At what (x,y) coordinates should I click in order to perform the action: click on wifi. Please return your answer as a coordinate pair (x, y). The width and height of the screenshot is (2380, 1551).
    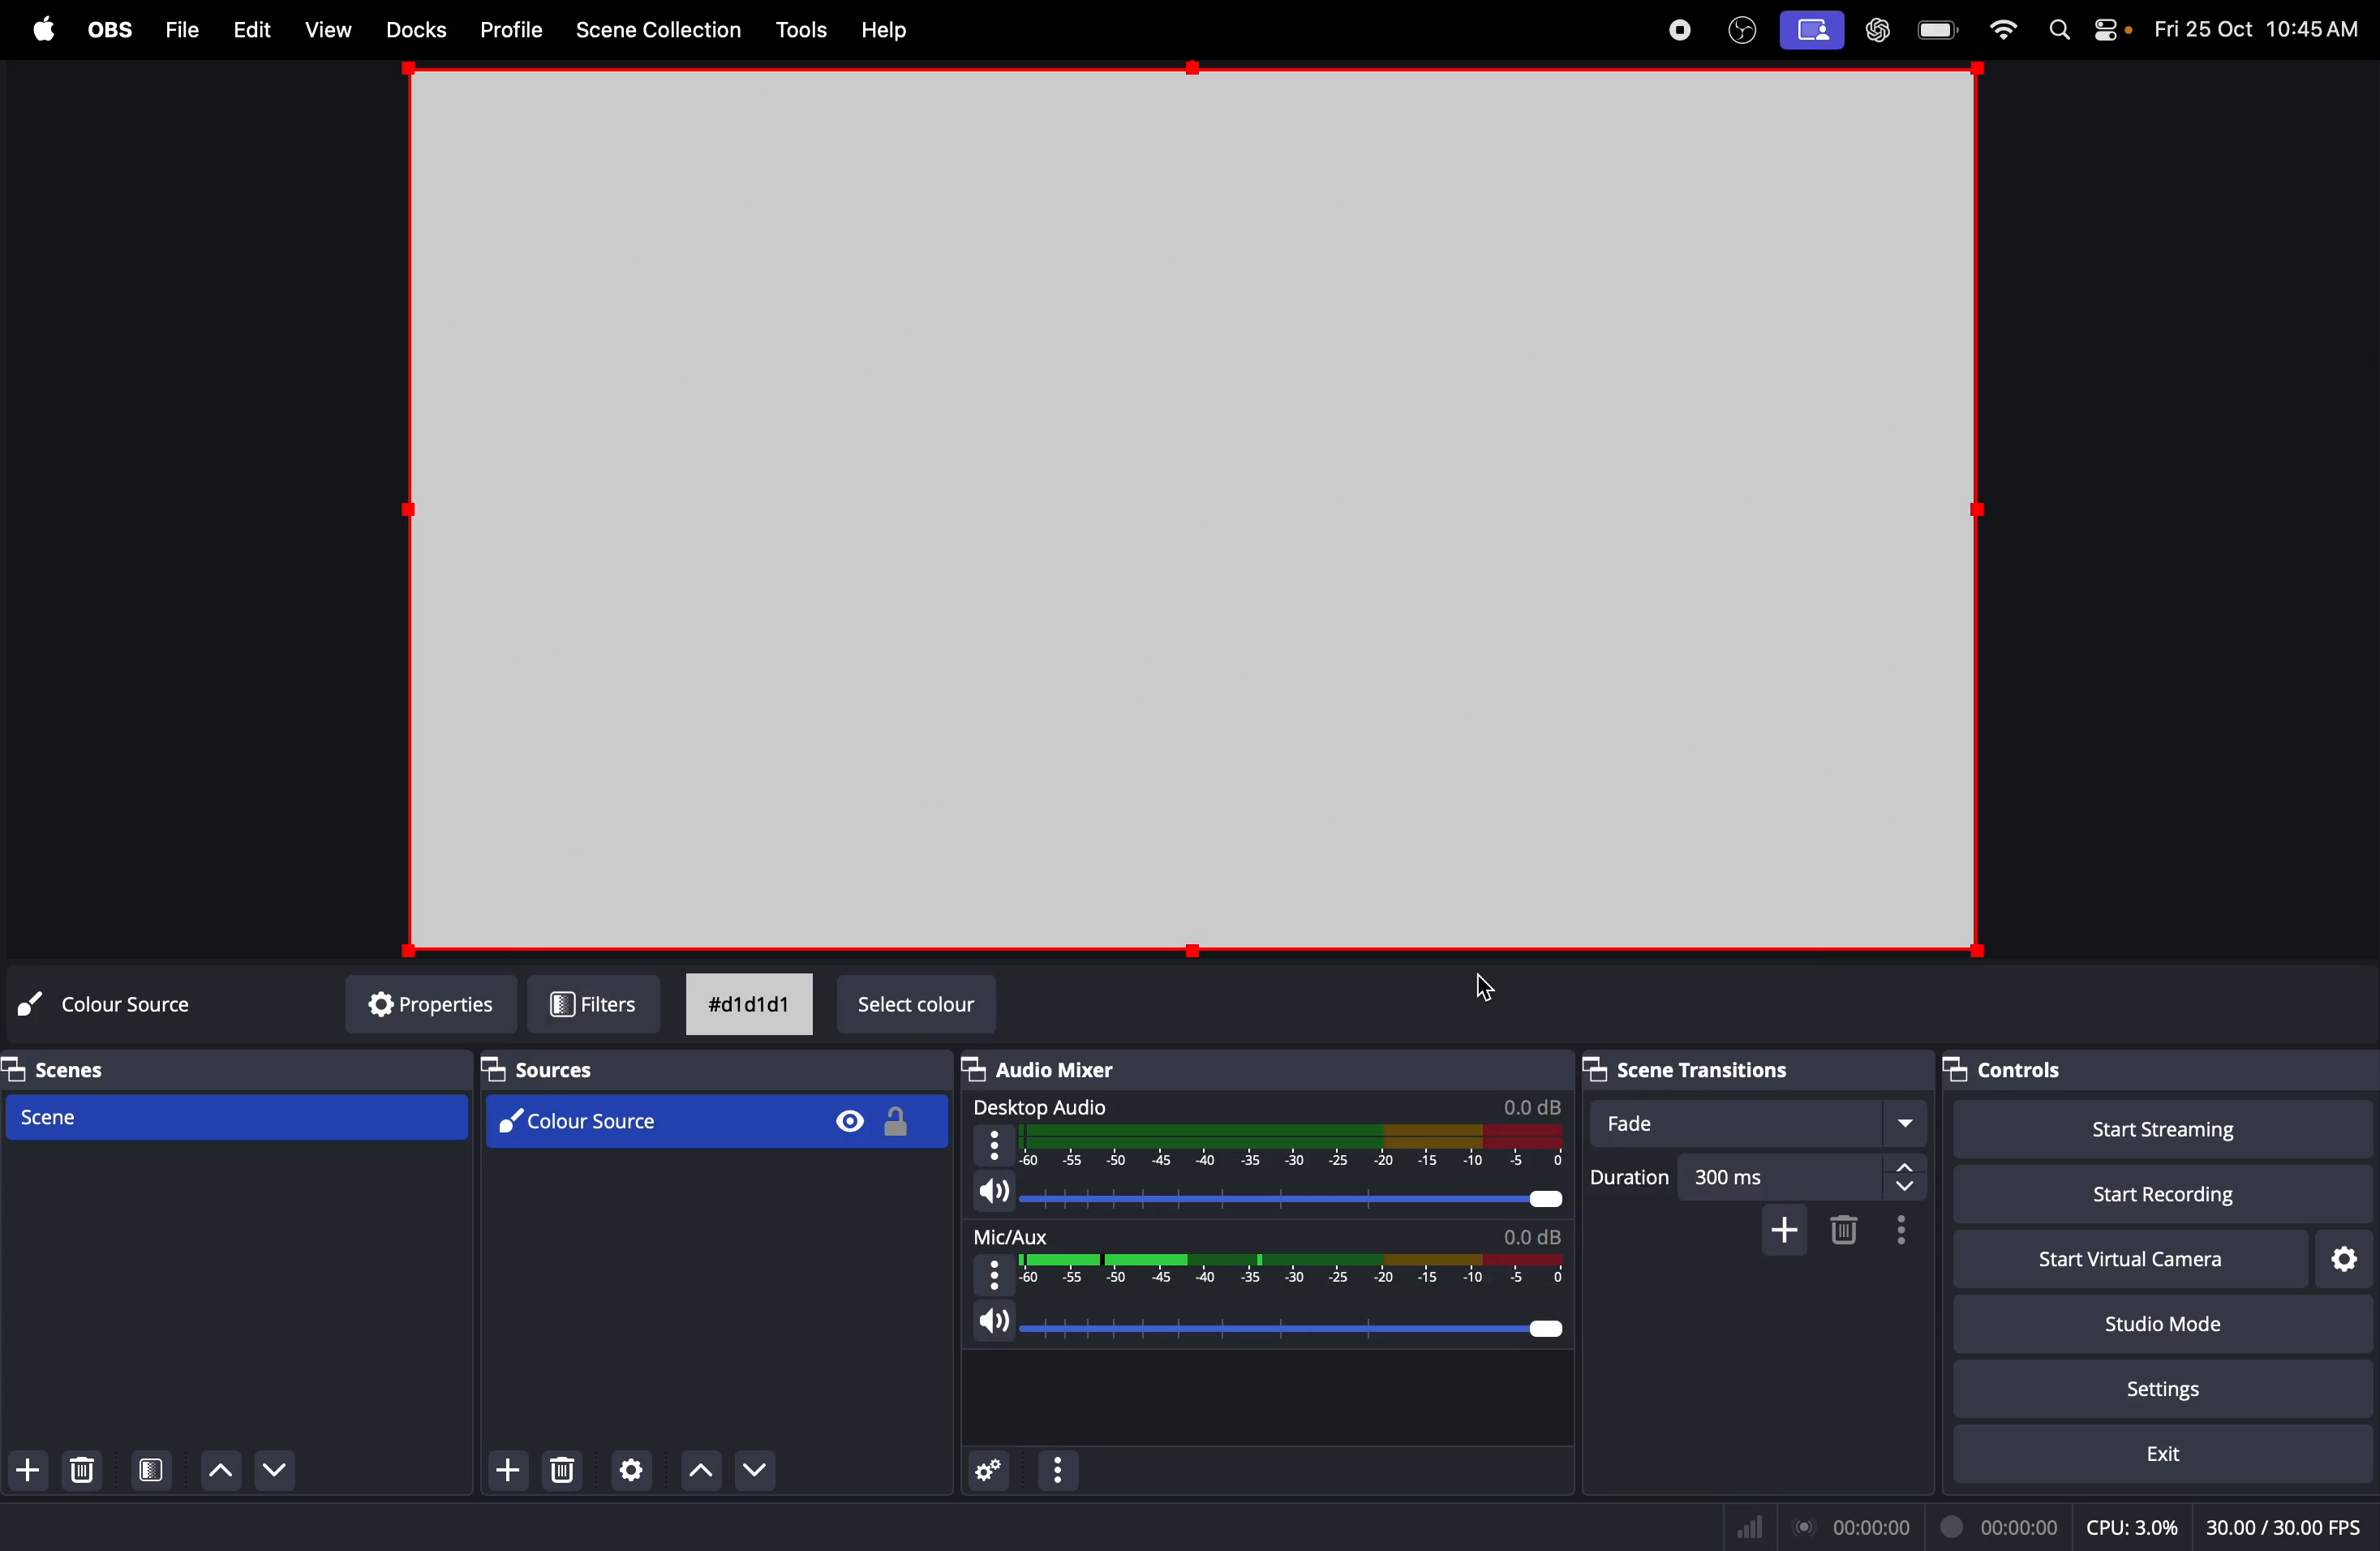
    Looking at the image, I should click on (2006, 30).